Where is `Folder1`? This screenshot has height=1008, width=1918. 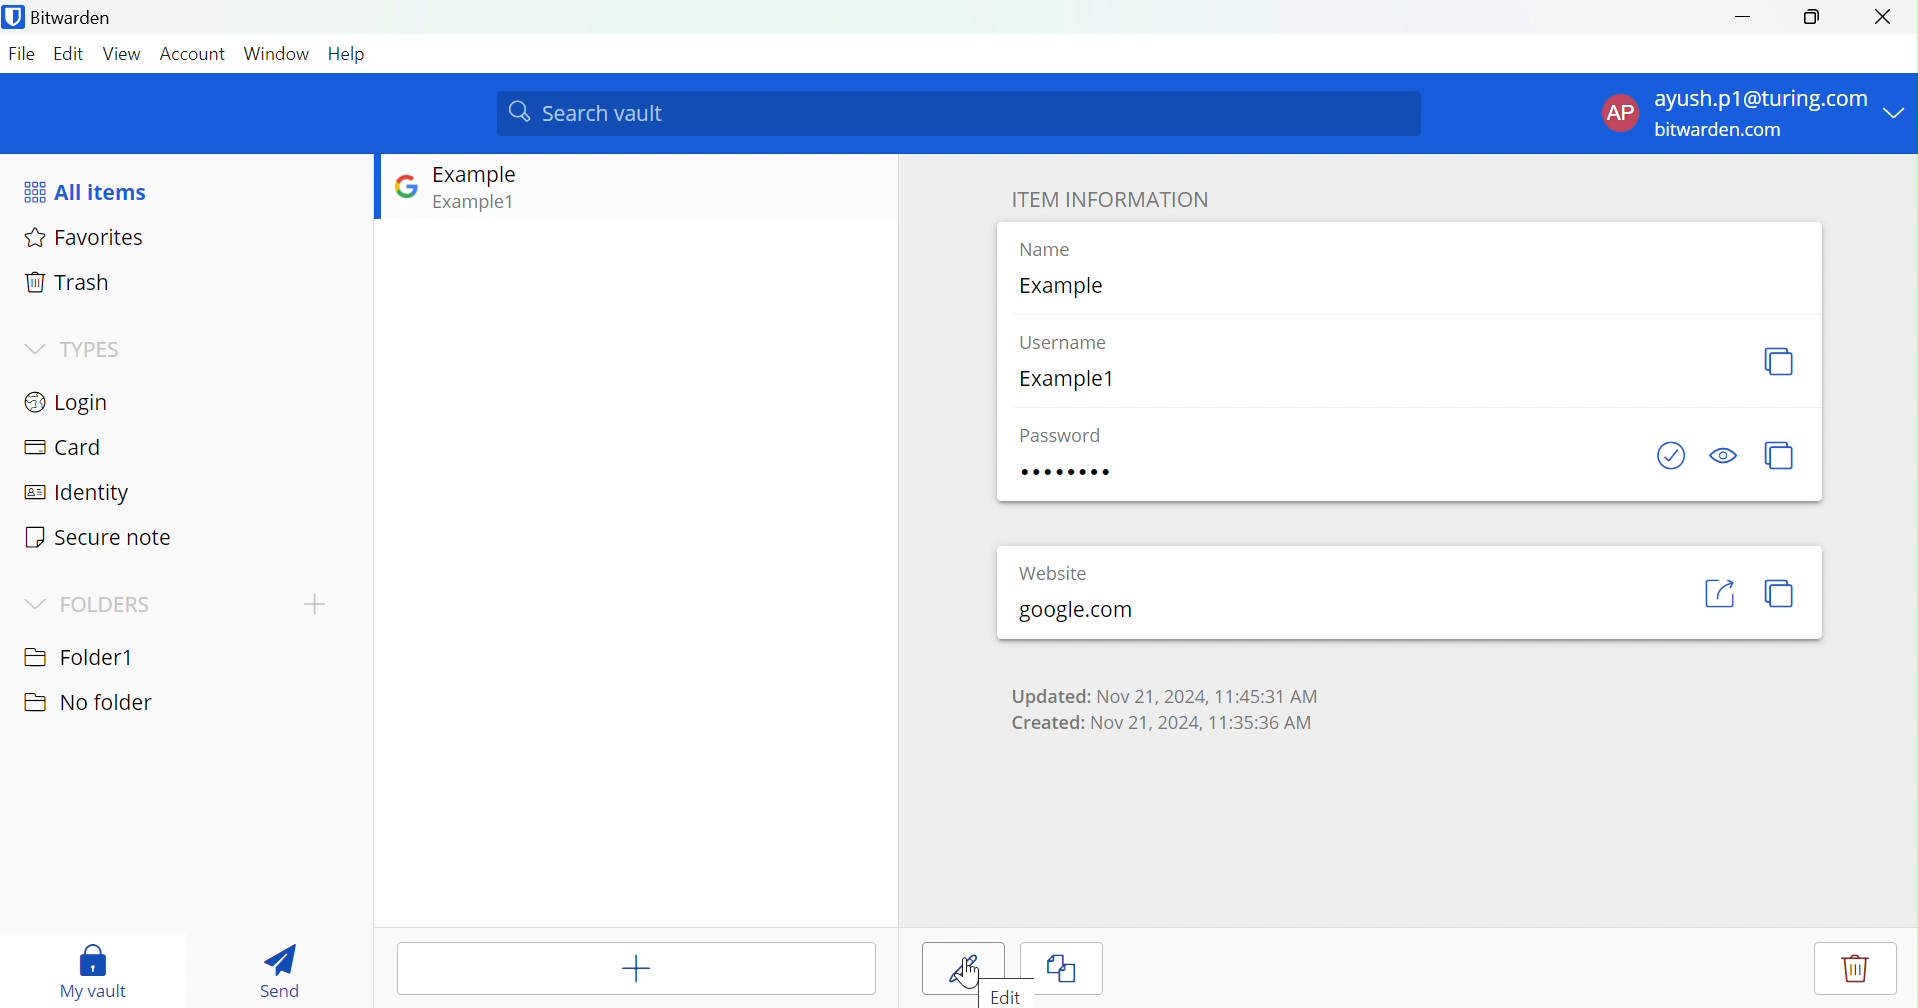
Folder1 is located at coordinates (80, 654).